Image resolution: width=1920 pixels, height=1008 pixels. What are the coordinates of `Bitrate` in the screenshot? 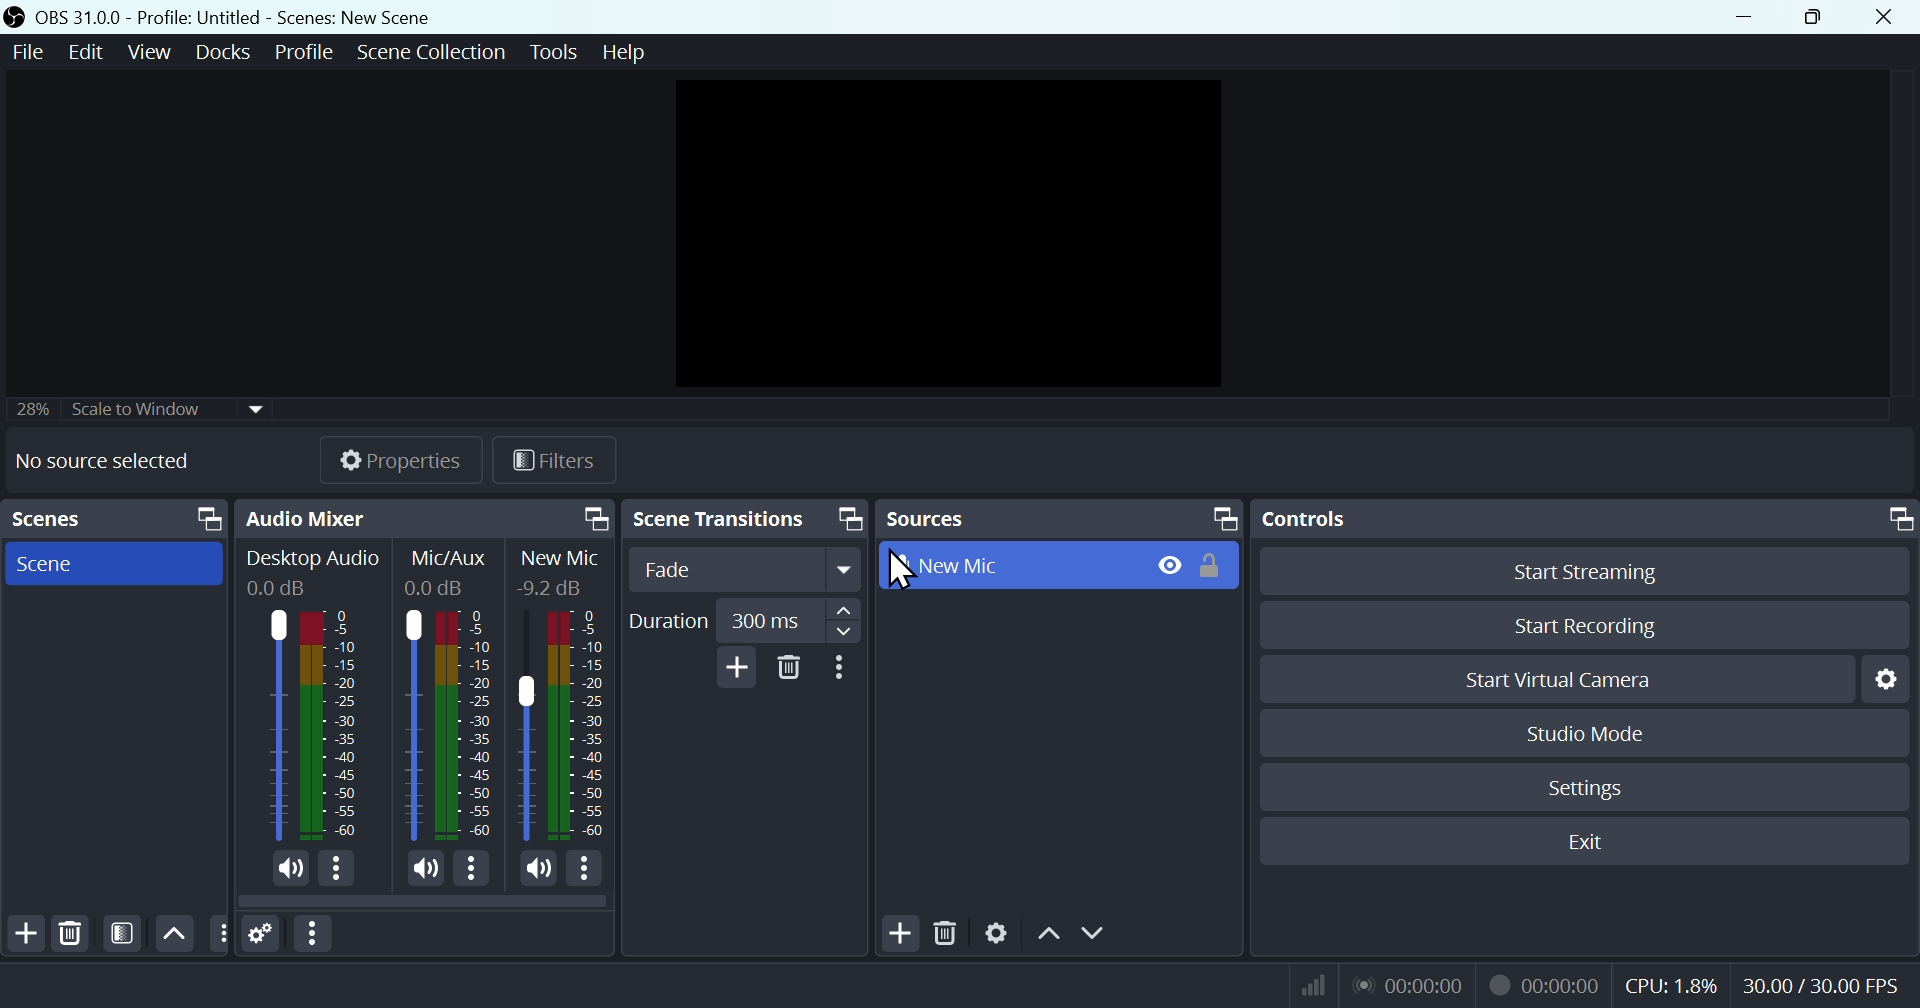 It's located at (1315, 983).